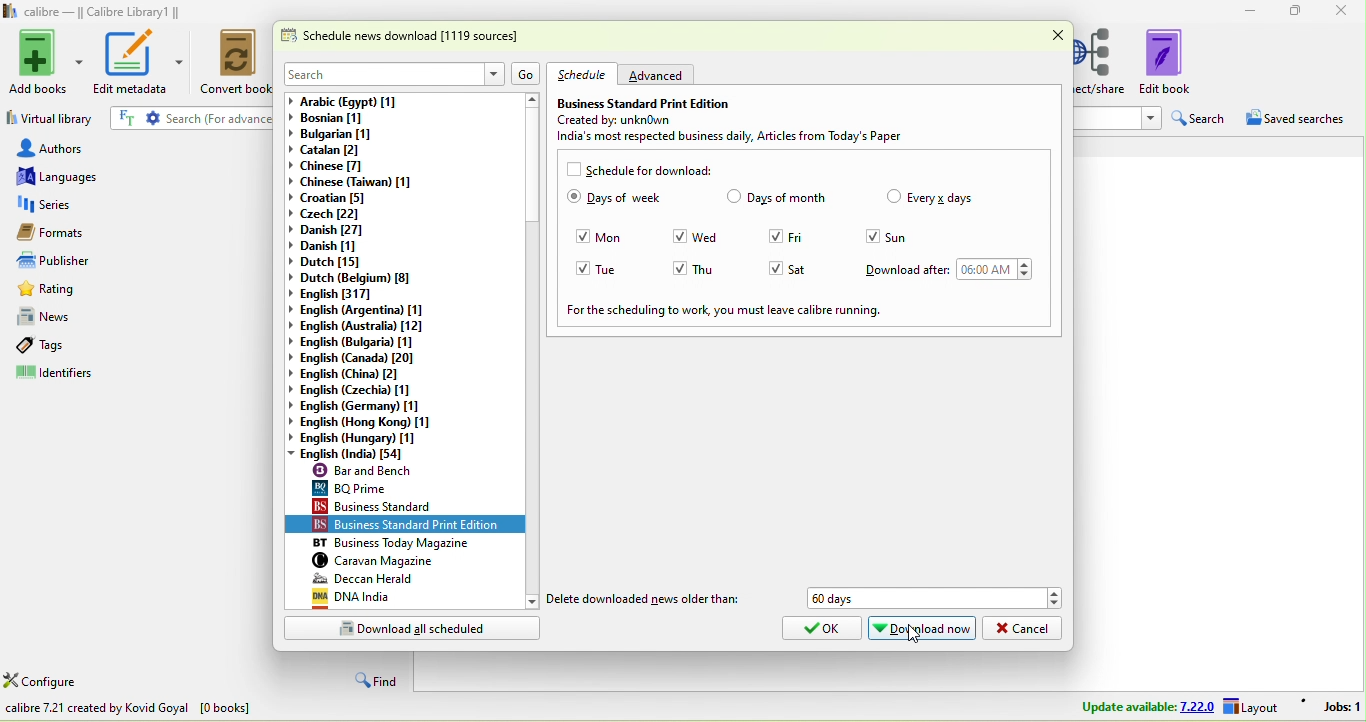  What do you see at coordinates (140, 349) in the screenshot?
I see `tags` at bounding box center [140, 349].